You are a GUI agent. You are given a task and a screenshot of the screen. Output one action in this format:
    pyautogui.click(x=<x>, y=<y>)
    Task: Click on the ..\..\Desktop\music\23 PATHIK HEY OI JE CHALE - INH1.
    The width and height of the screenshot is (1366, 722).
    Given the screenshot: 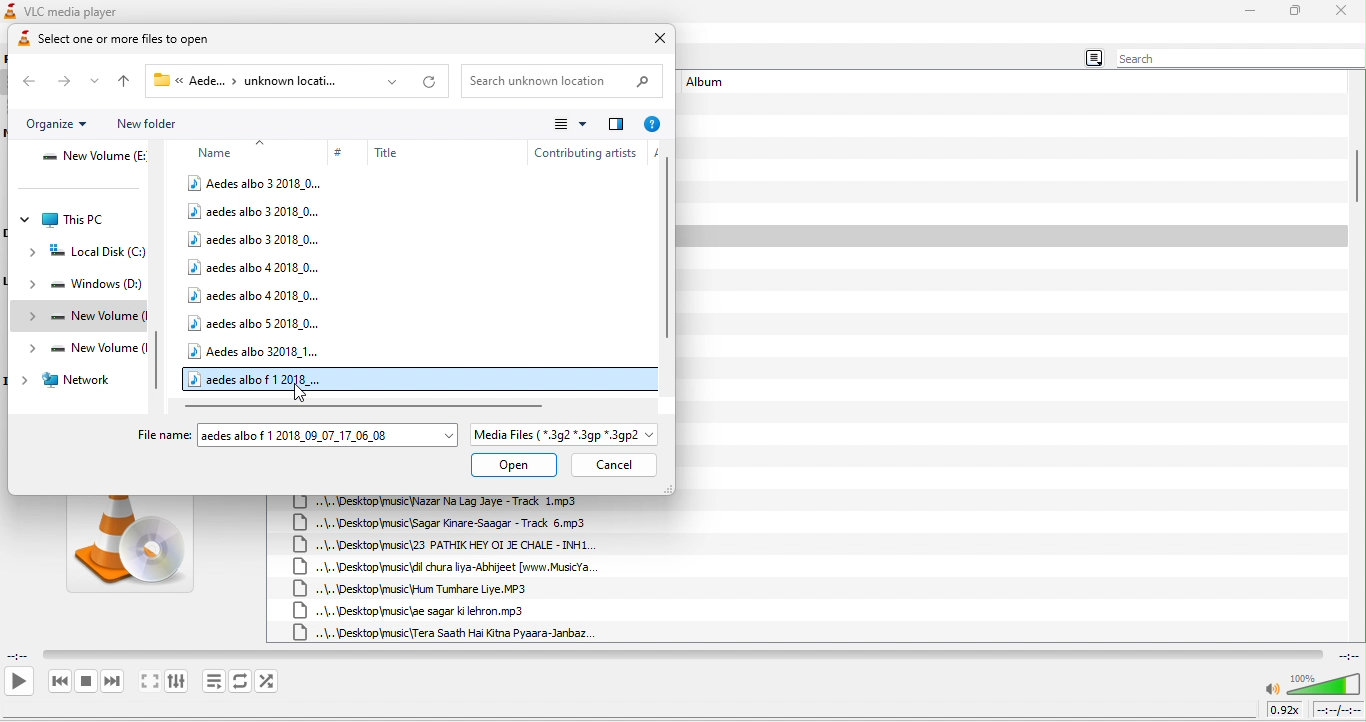 What is the action you would take?
    pyautogui.click(x=445, y=546)
    